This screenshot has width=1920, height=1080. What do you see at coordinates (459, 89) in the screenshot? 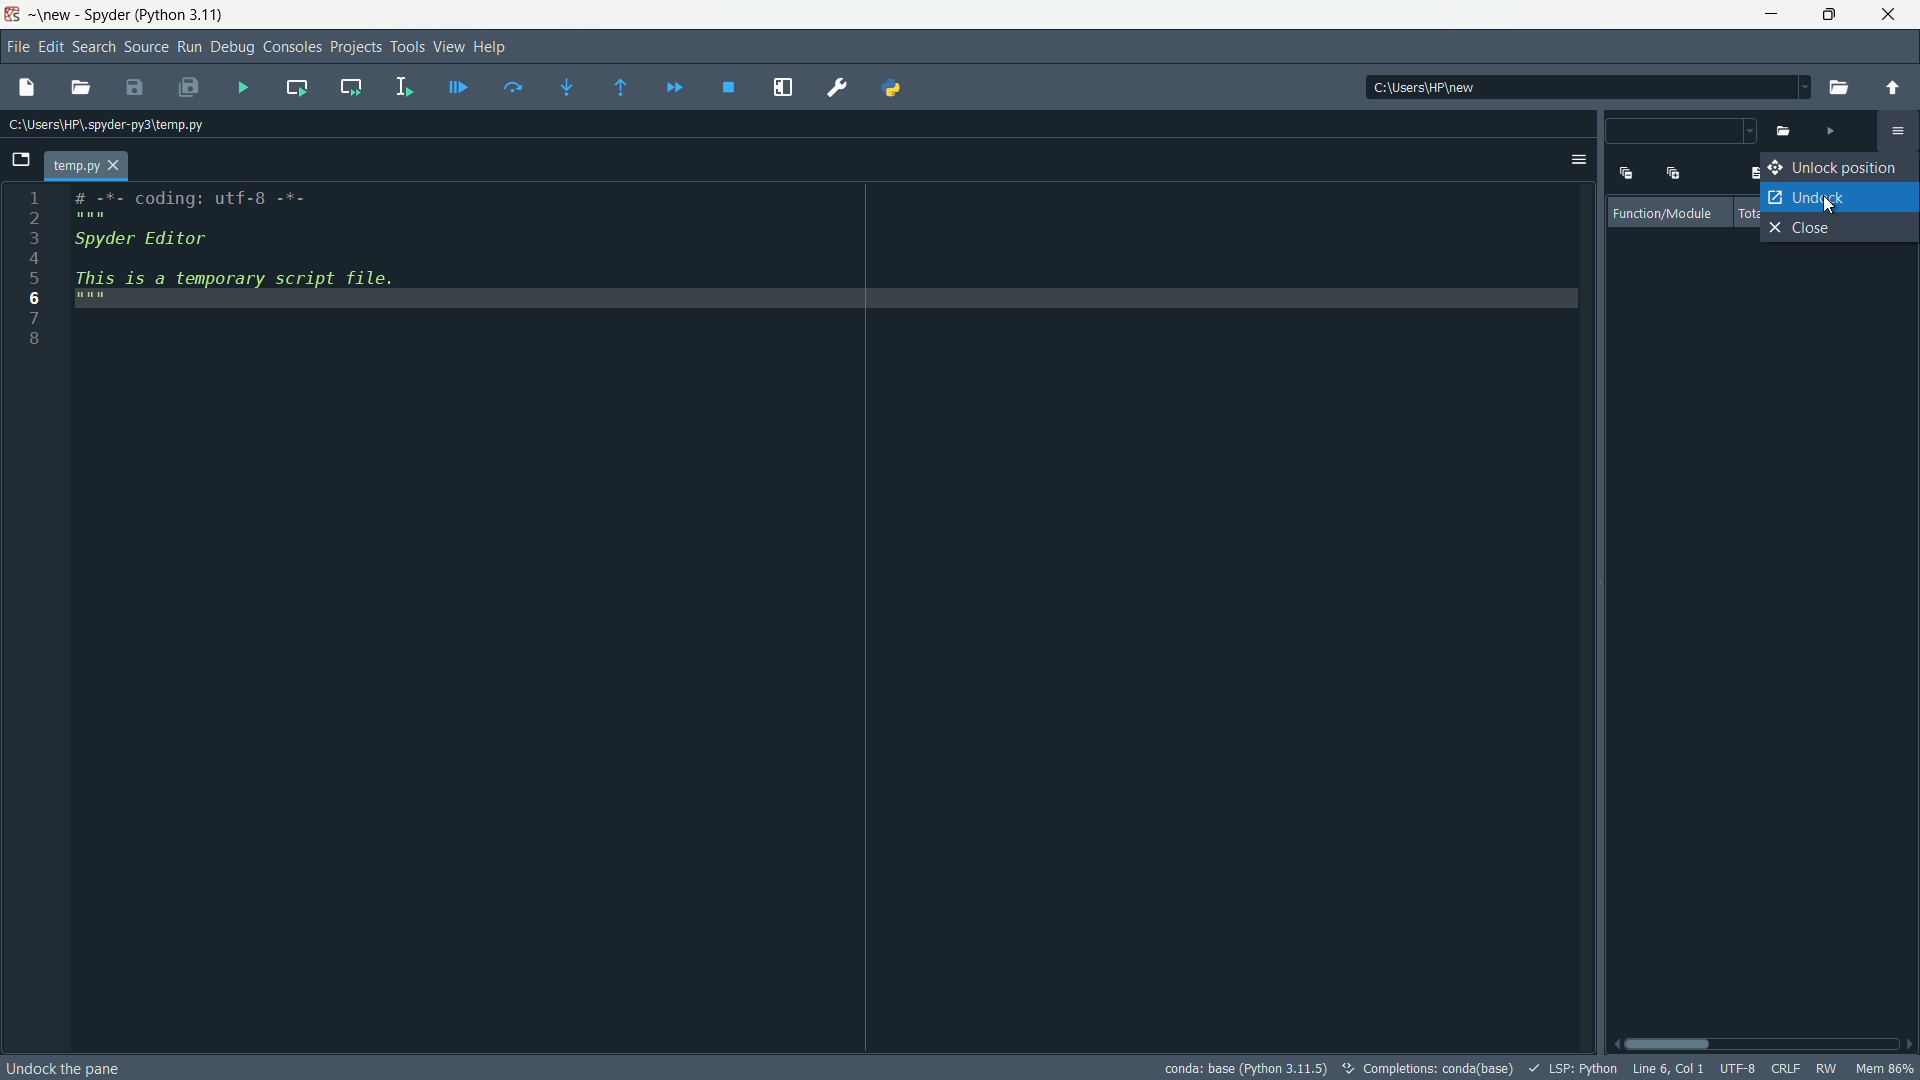
I see `debug file` at bounding box center [459, 89].